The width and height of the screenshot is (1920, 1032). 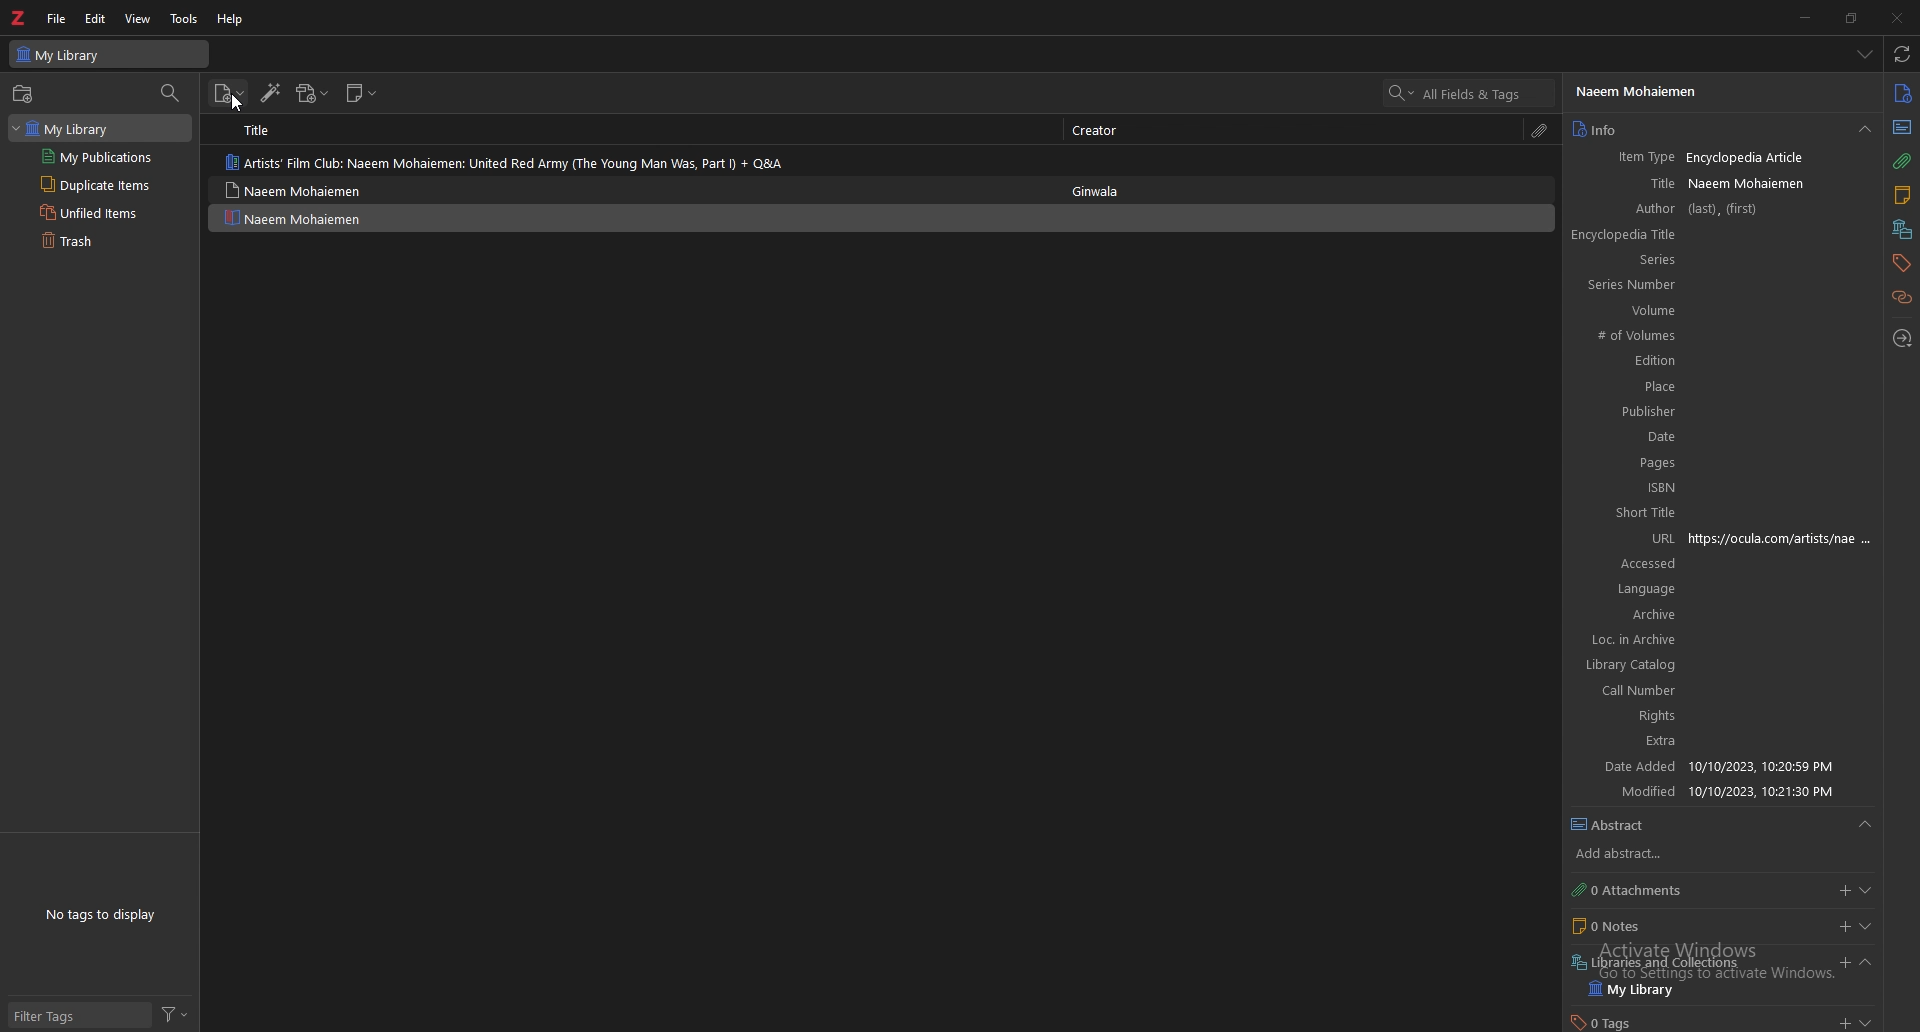 I want to click on drop down, so click(x=1864, y=53).